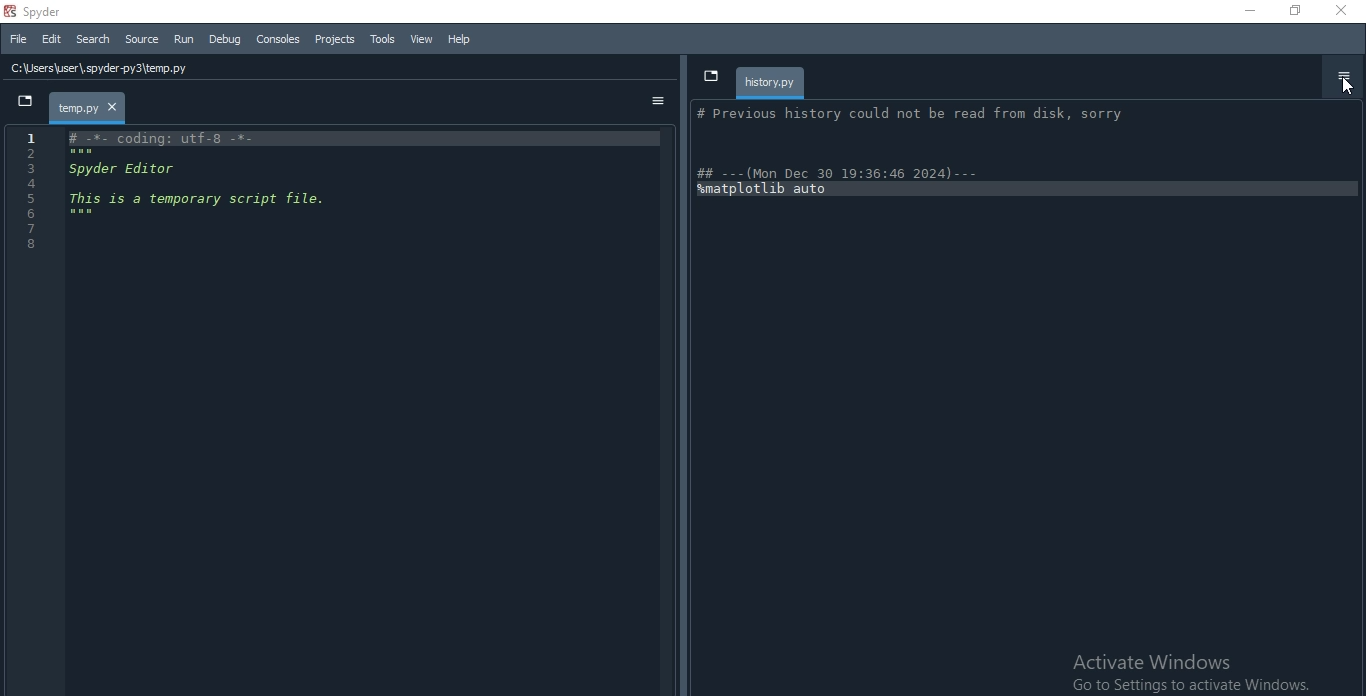  What do you see at coordinates (143, 39) in the screenshot?
I see `Source` at bounding box center [143, 39].